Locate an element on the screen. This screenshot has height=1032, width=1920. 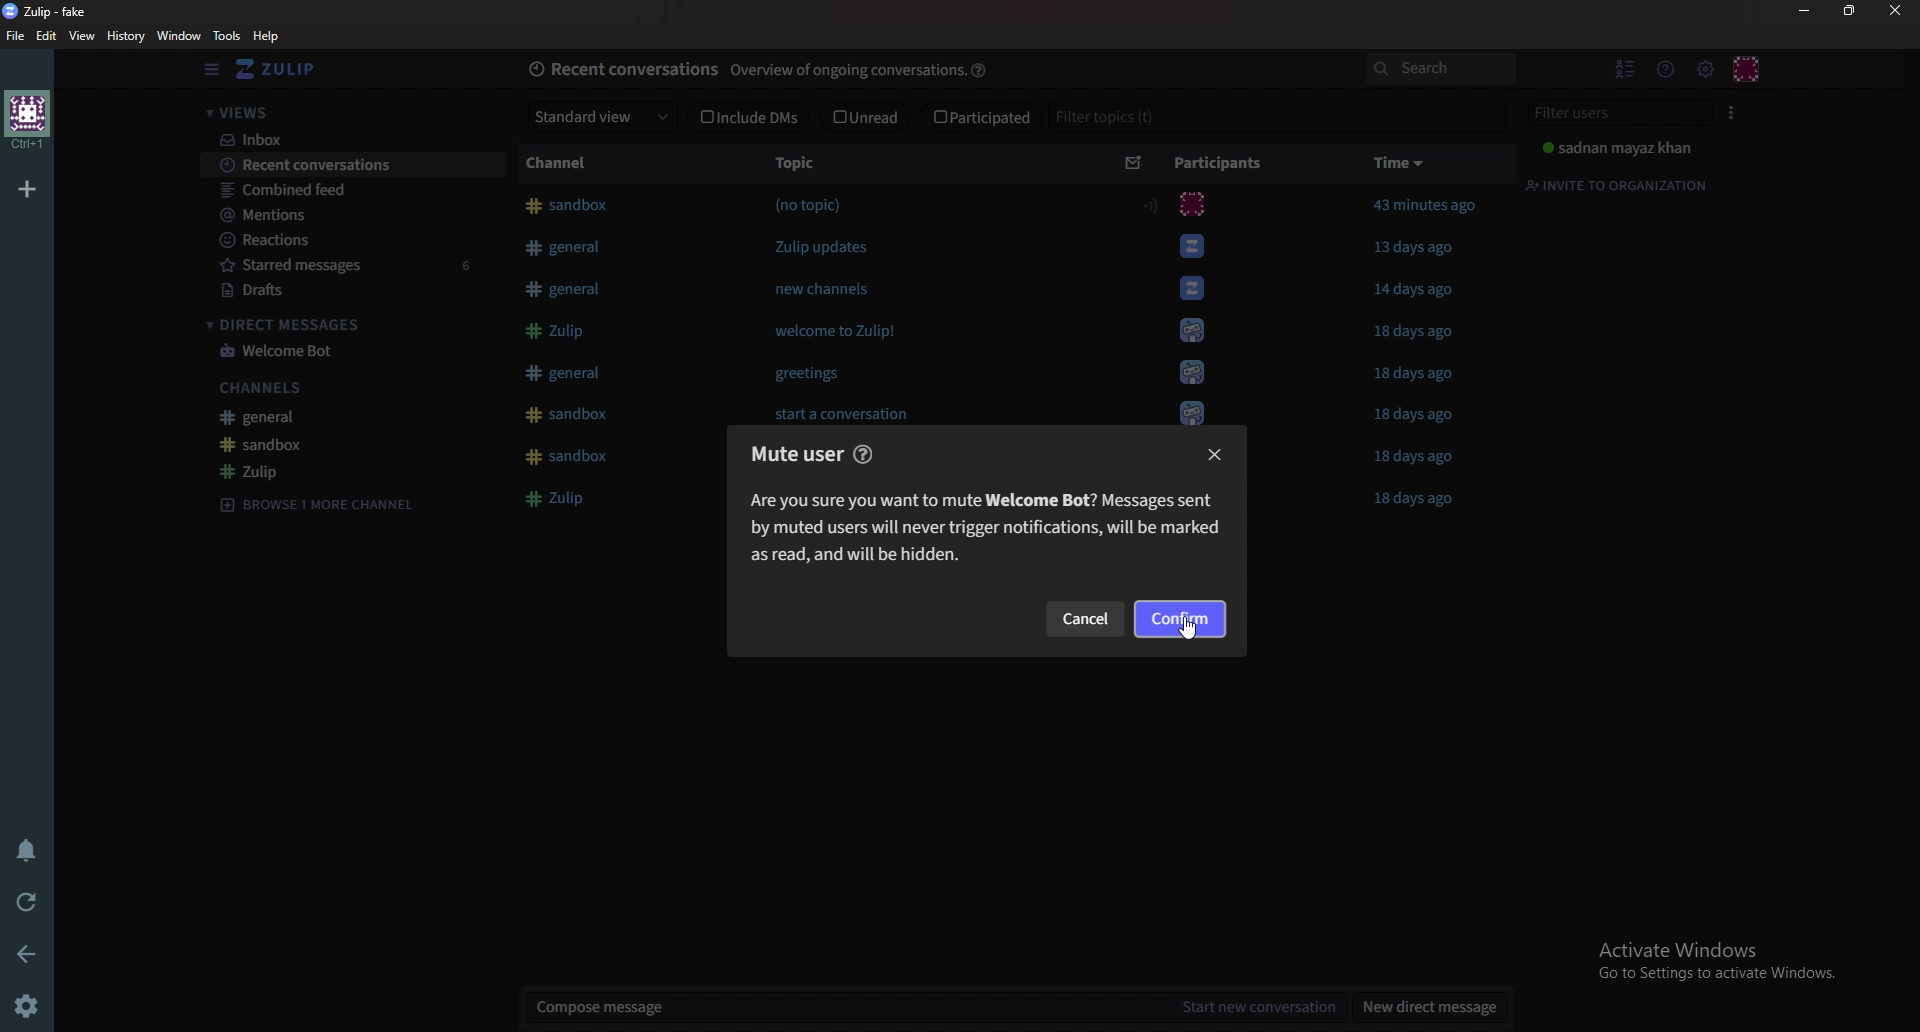
#general is located at coordinates (566, 372).